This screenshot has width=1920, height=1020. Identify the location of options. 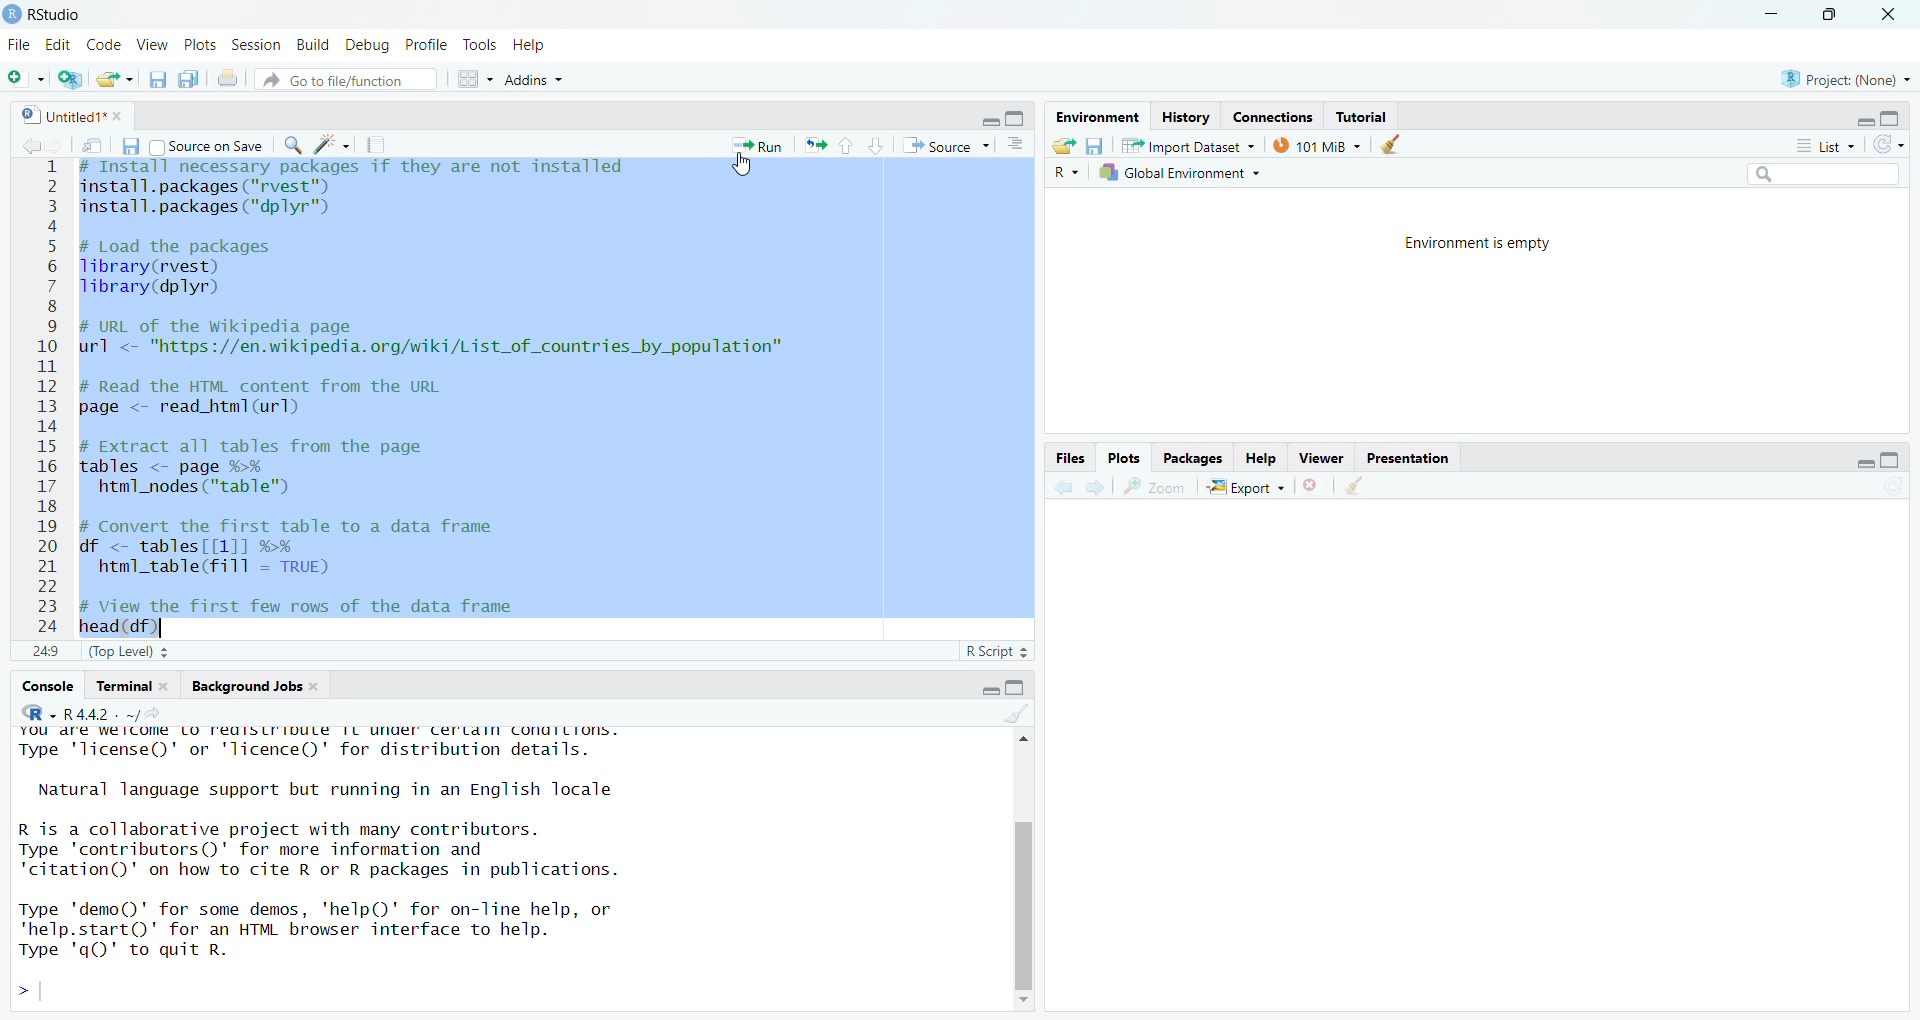
(477, 79).